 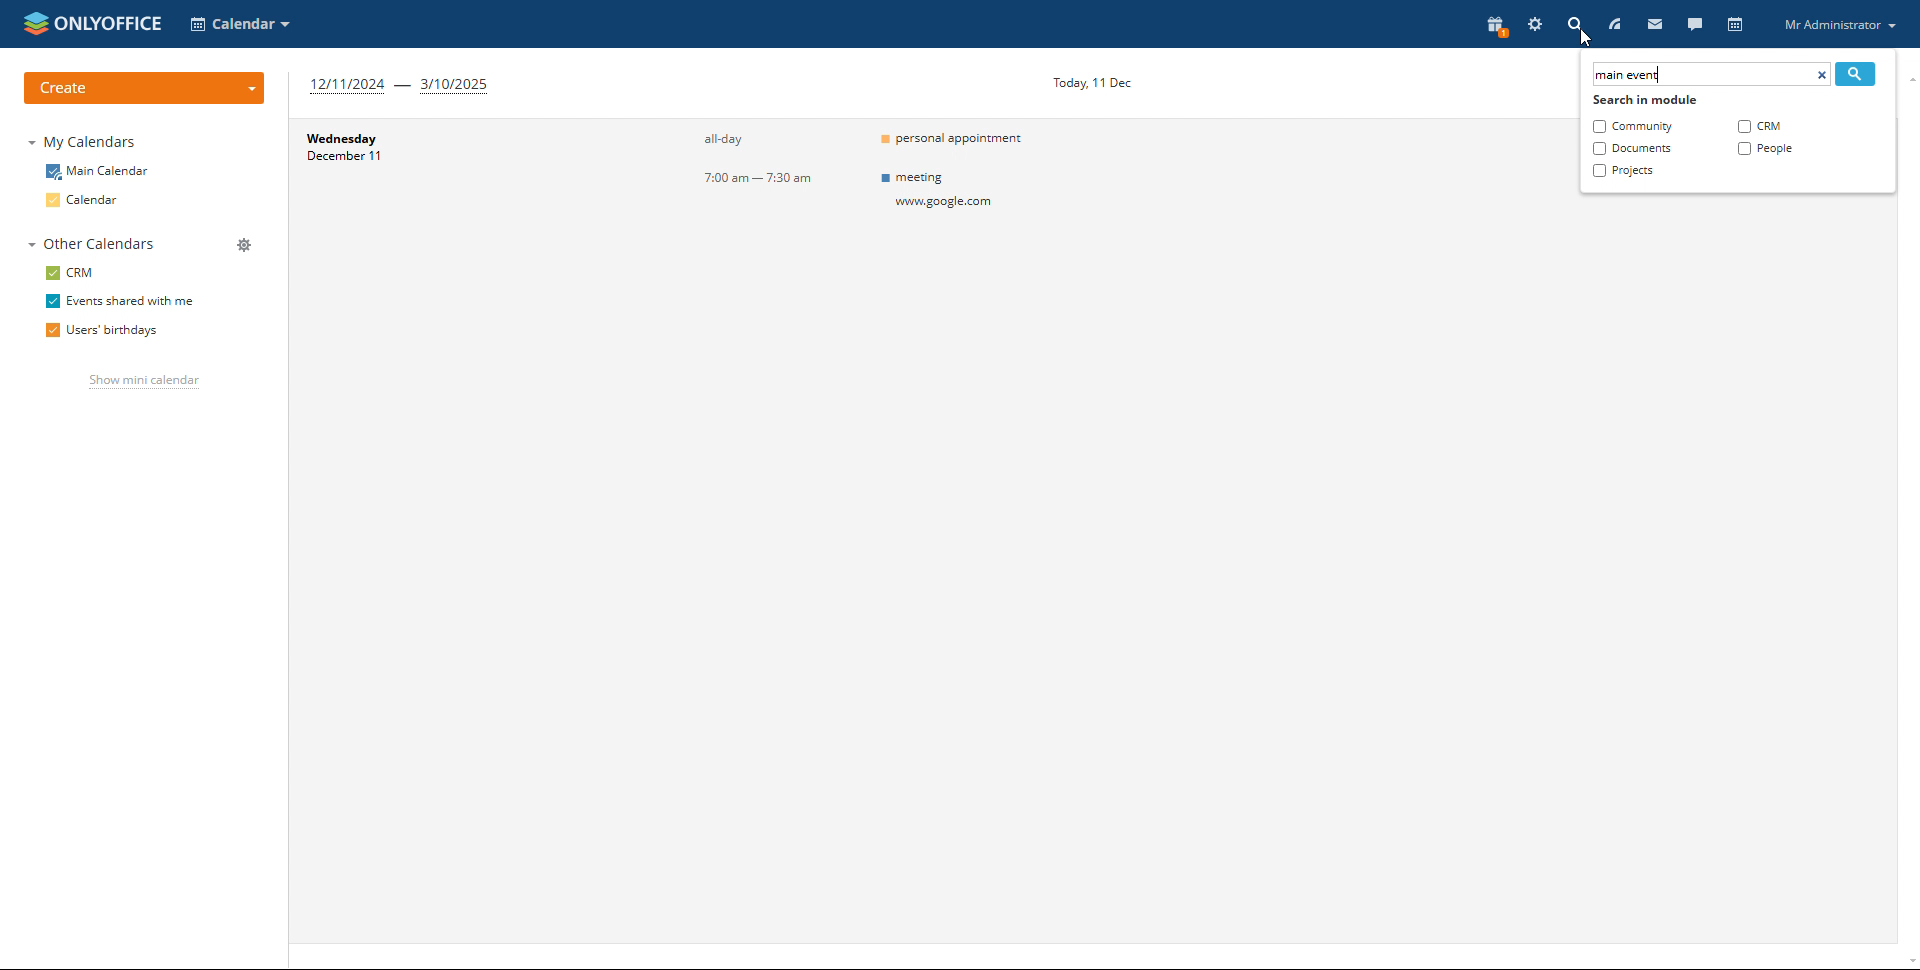 What do you see at coordinates (1856, 74) in the screenshot?
I see `search` at bounding box center [1856, 74].